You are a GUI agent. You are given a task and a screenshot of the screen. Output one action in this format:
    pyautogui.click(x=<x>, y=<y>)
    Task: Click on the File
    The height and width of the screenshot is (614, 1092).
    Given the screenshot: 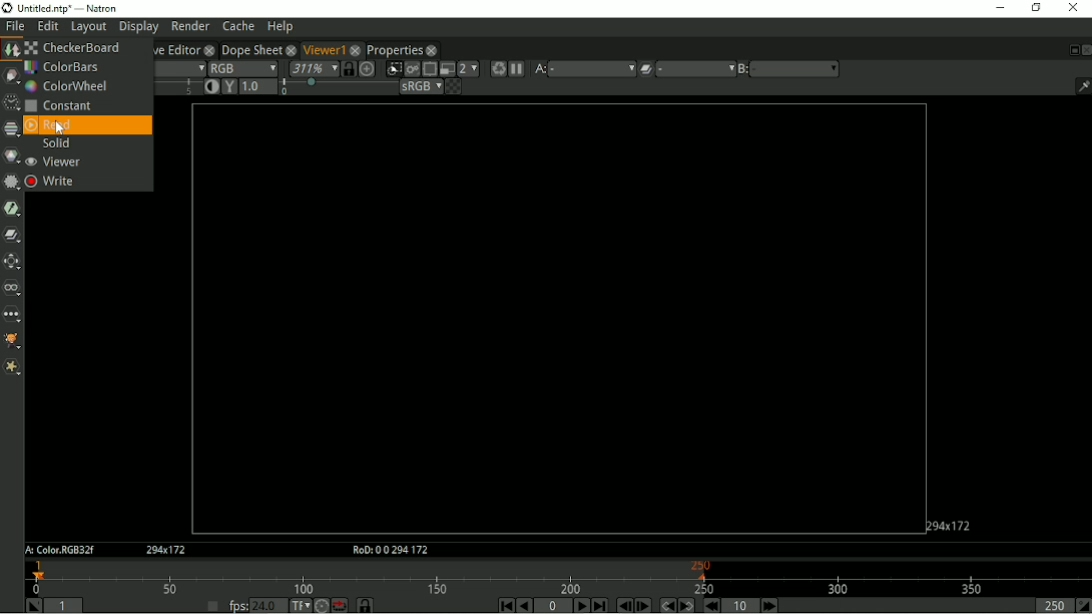 What is the action you would take?
    pyautogui.click(x=15, y=25)
    